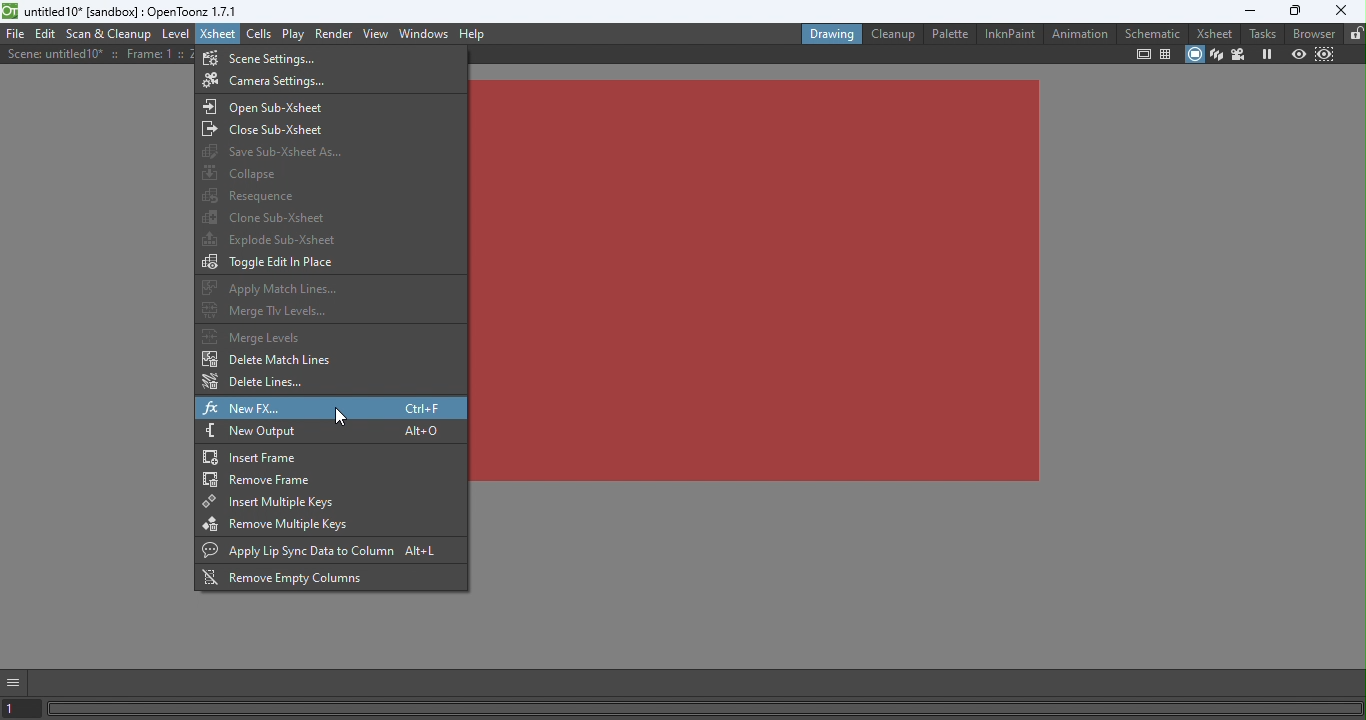 Image resolution: width=1366 pixels, height=720 pixels. I want to click on cursor, so click(340, 416).